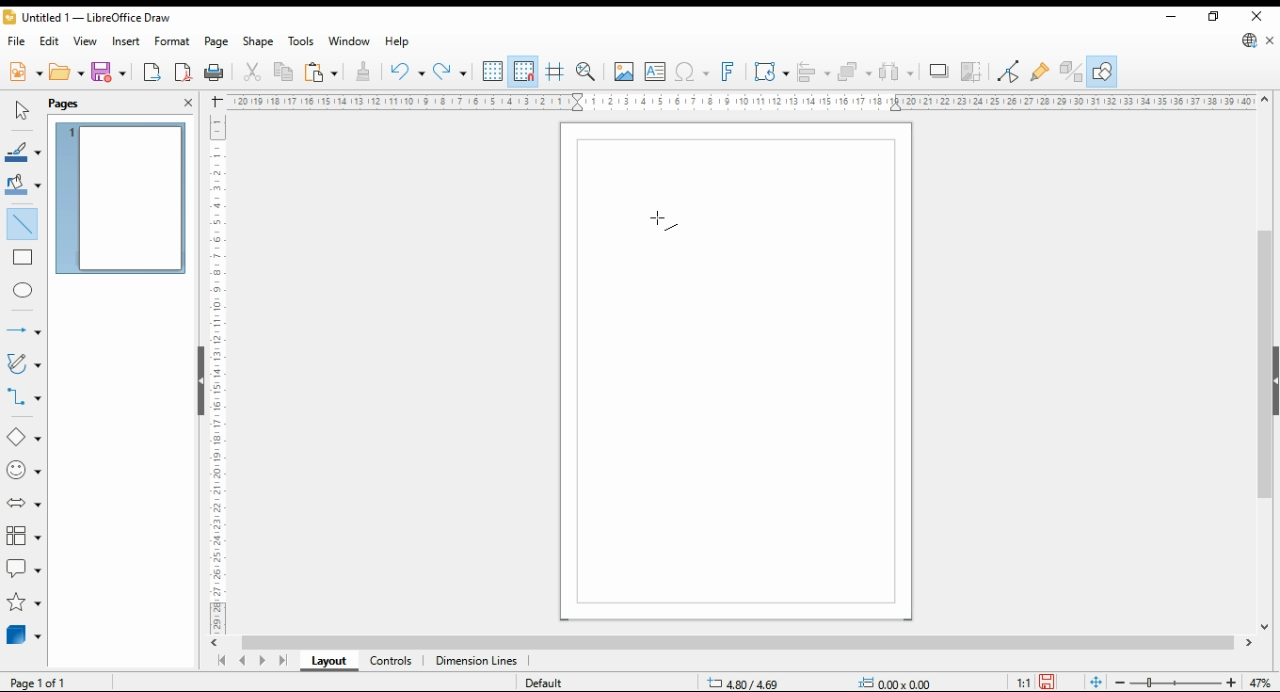 This screenshot has height=692, width=1280. Describe the element at coordinates (22, 184) in the screenshot. I see `fill color` at that location.